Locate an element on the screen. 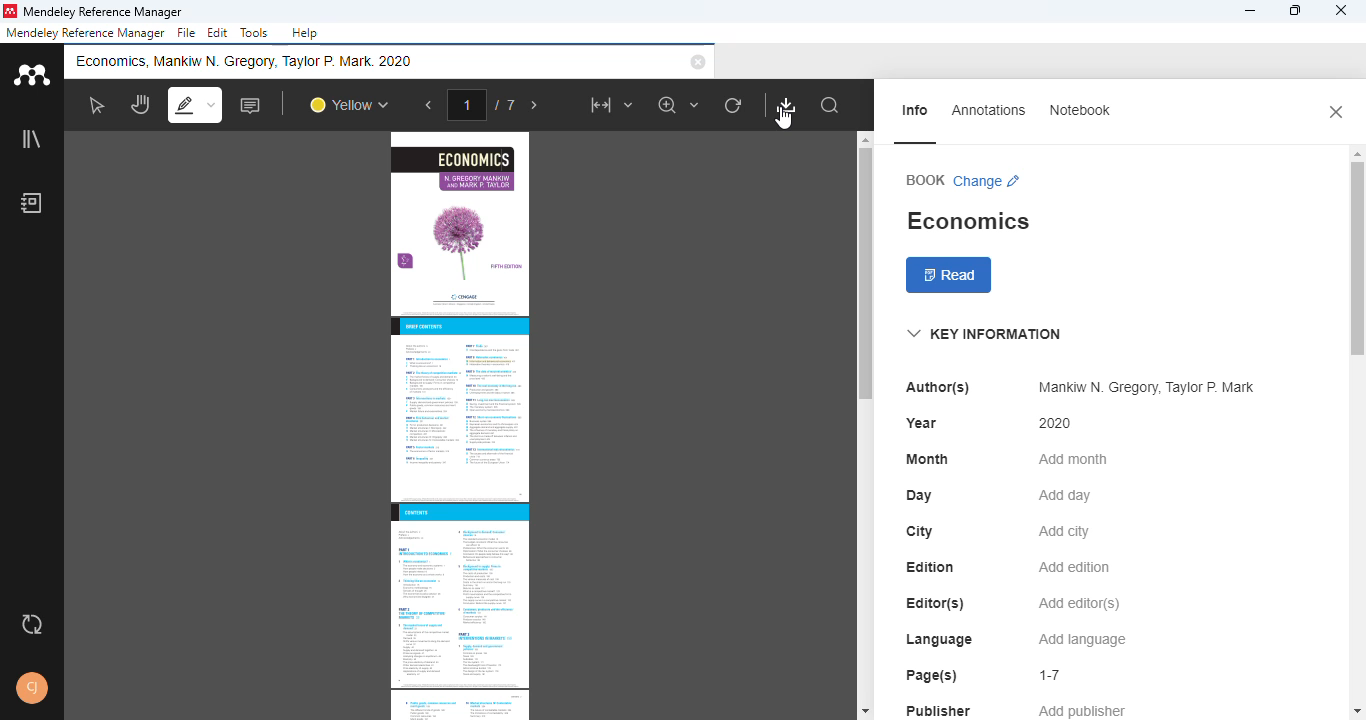 The image size is (1366, 720). add day is located at coordinates (1065, 496).